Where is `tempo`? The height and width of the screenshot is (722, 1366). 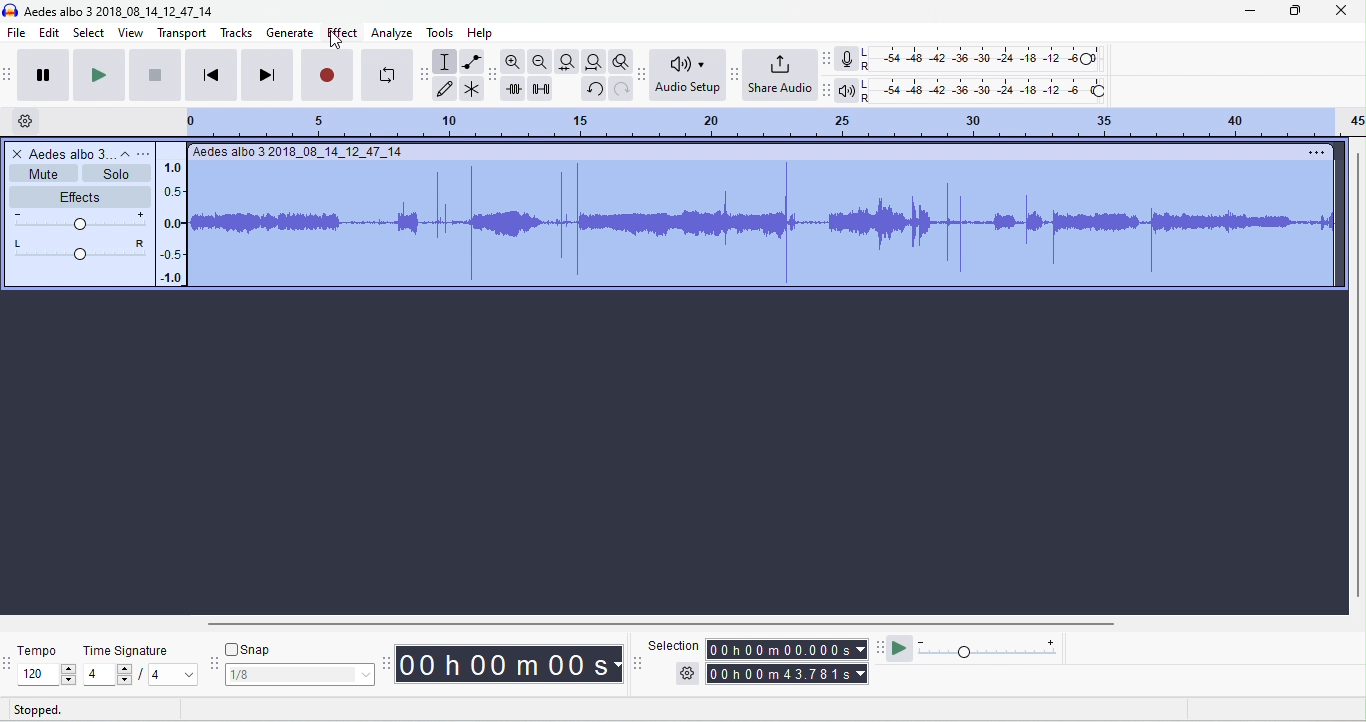 tempo is located at coordinates (38, 649).